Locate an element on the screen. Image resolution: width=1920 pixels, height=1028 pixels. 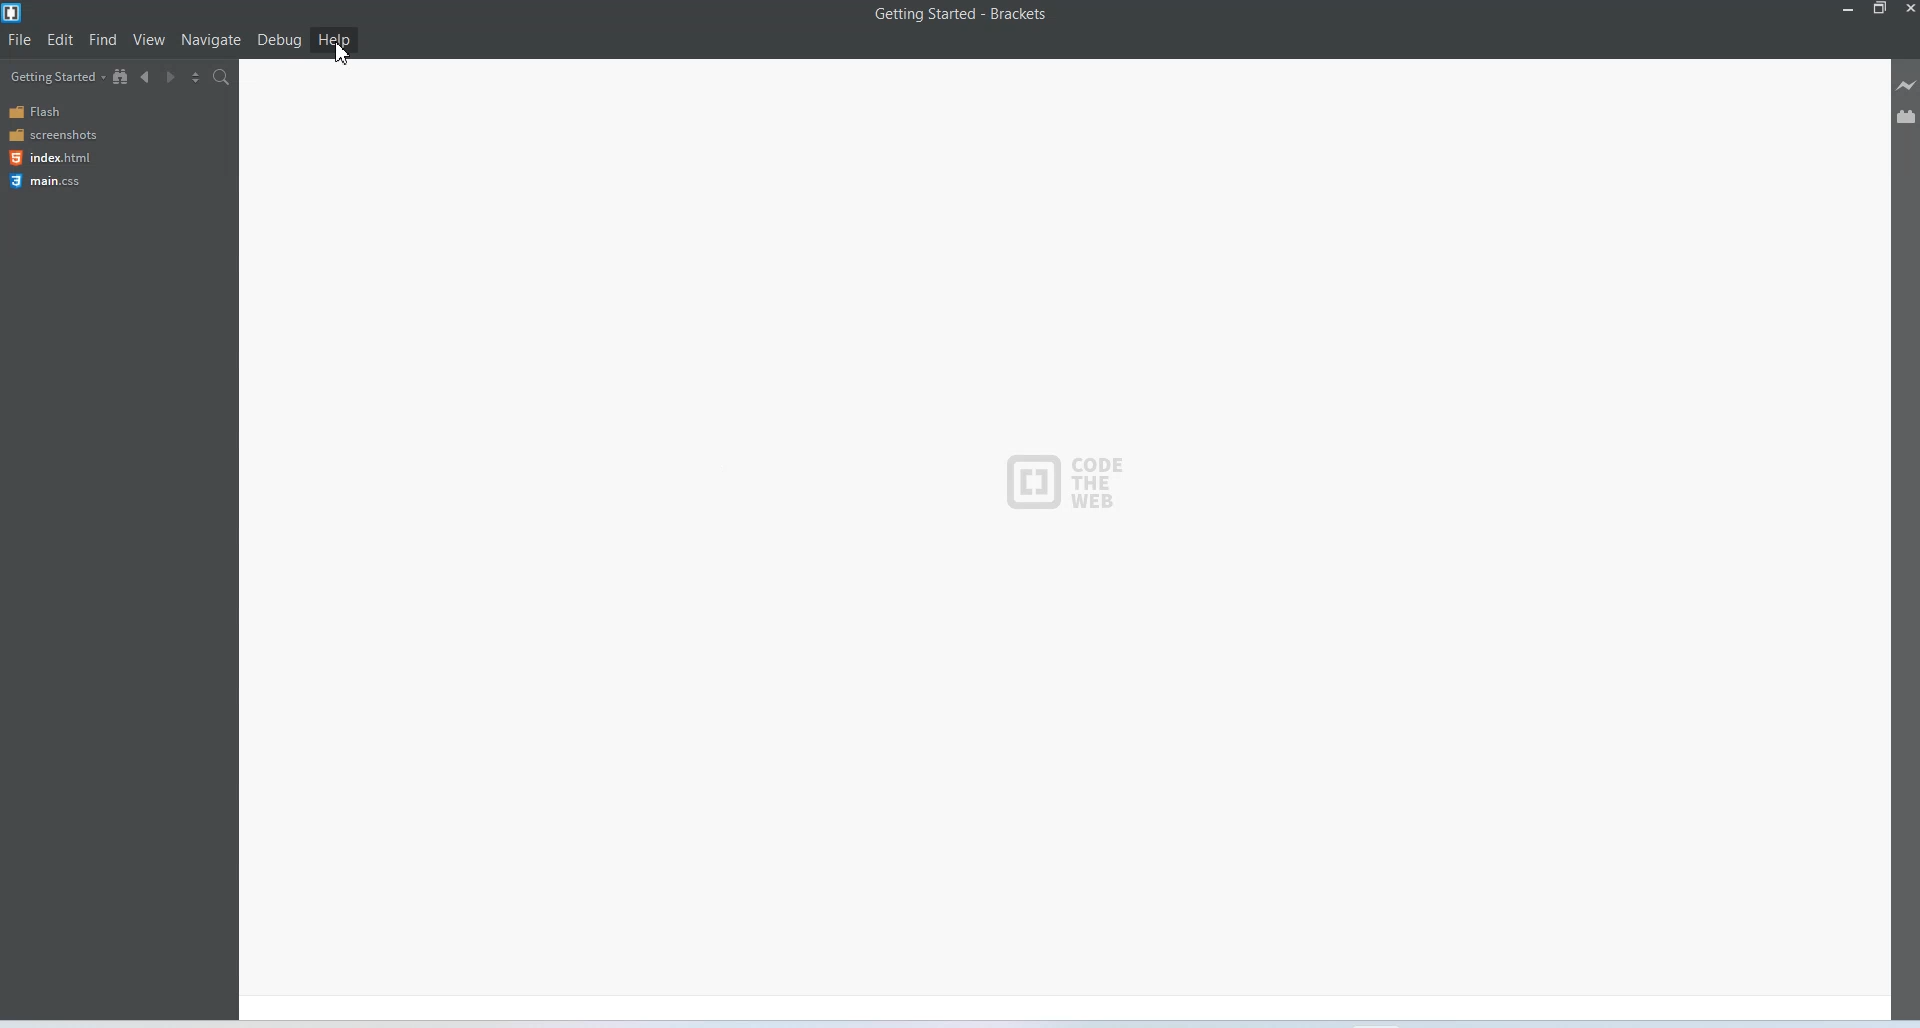
Find in files is located at coordinates (222, 78).